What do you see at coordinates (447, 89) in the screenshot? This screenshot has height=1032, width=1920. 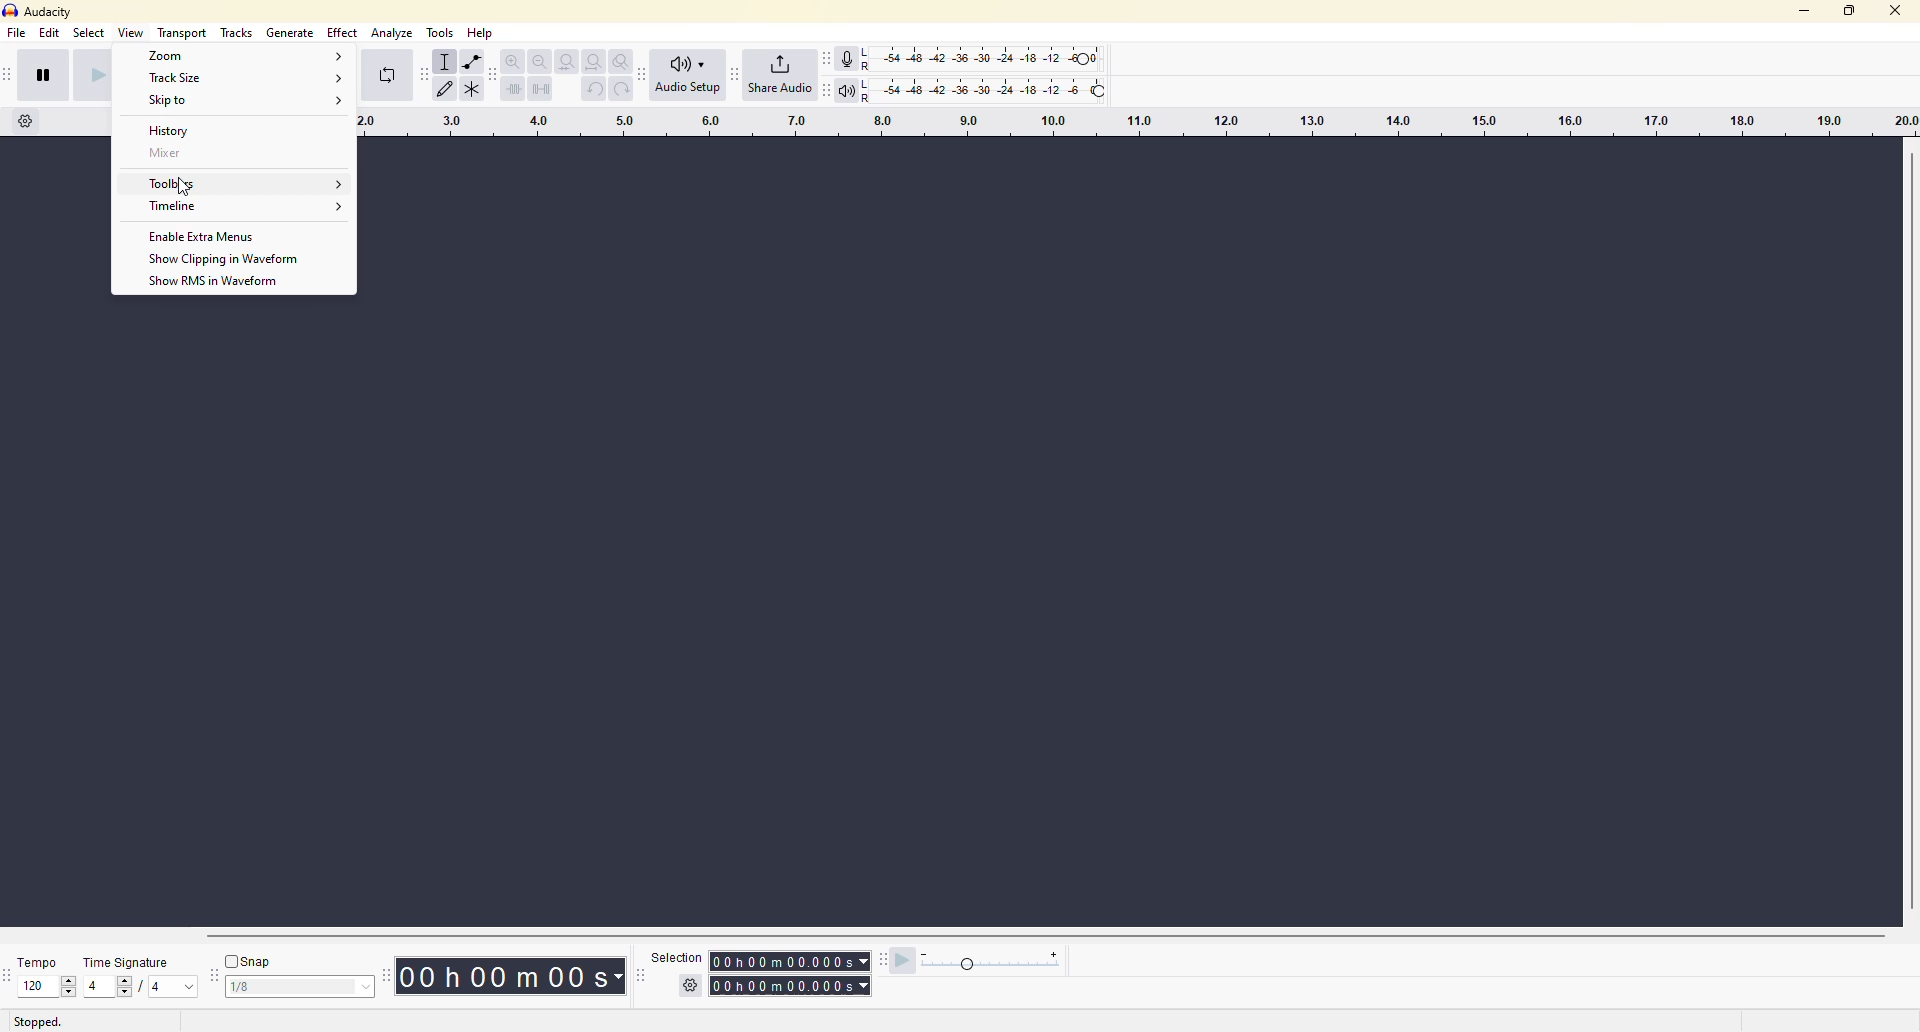 I see `draw tool` at bounding box center [447, 89].